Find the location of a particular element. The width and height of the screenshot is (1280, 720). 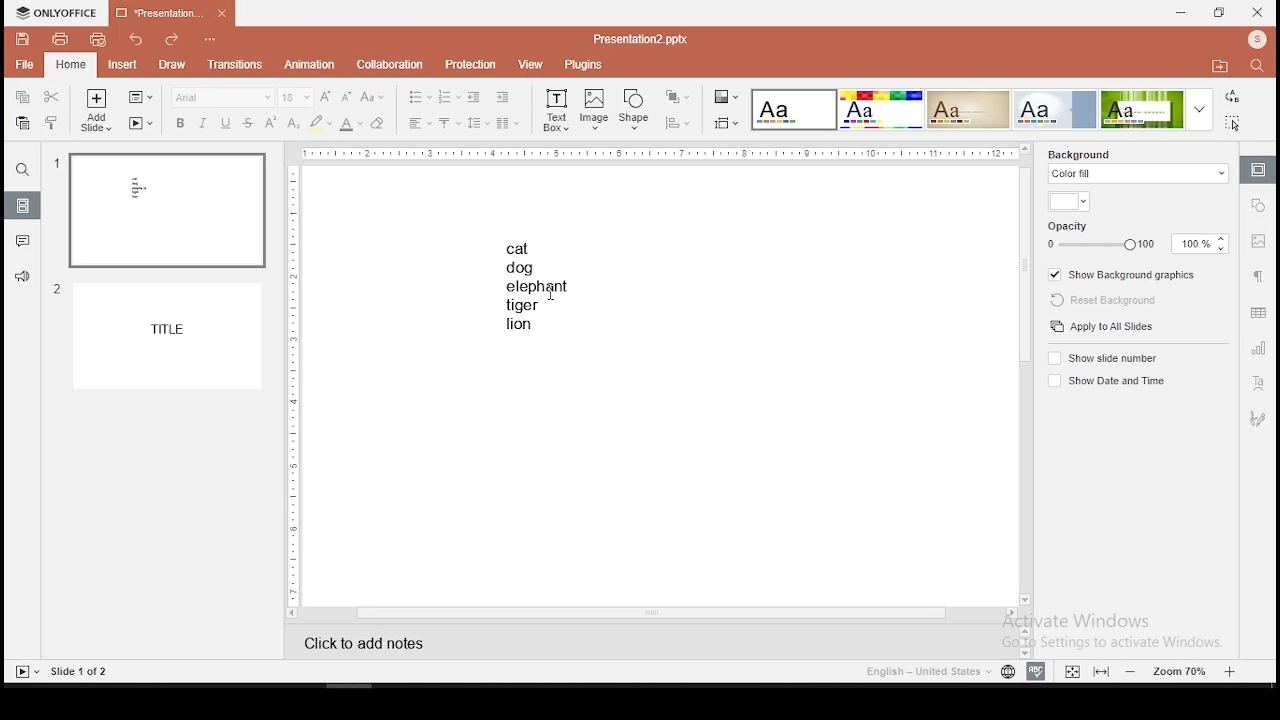

change color theme is located at coordinates (724, 96).